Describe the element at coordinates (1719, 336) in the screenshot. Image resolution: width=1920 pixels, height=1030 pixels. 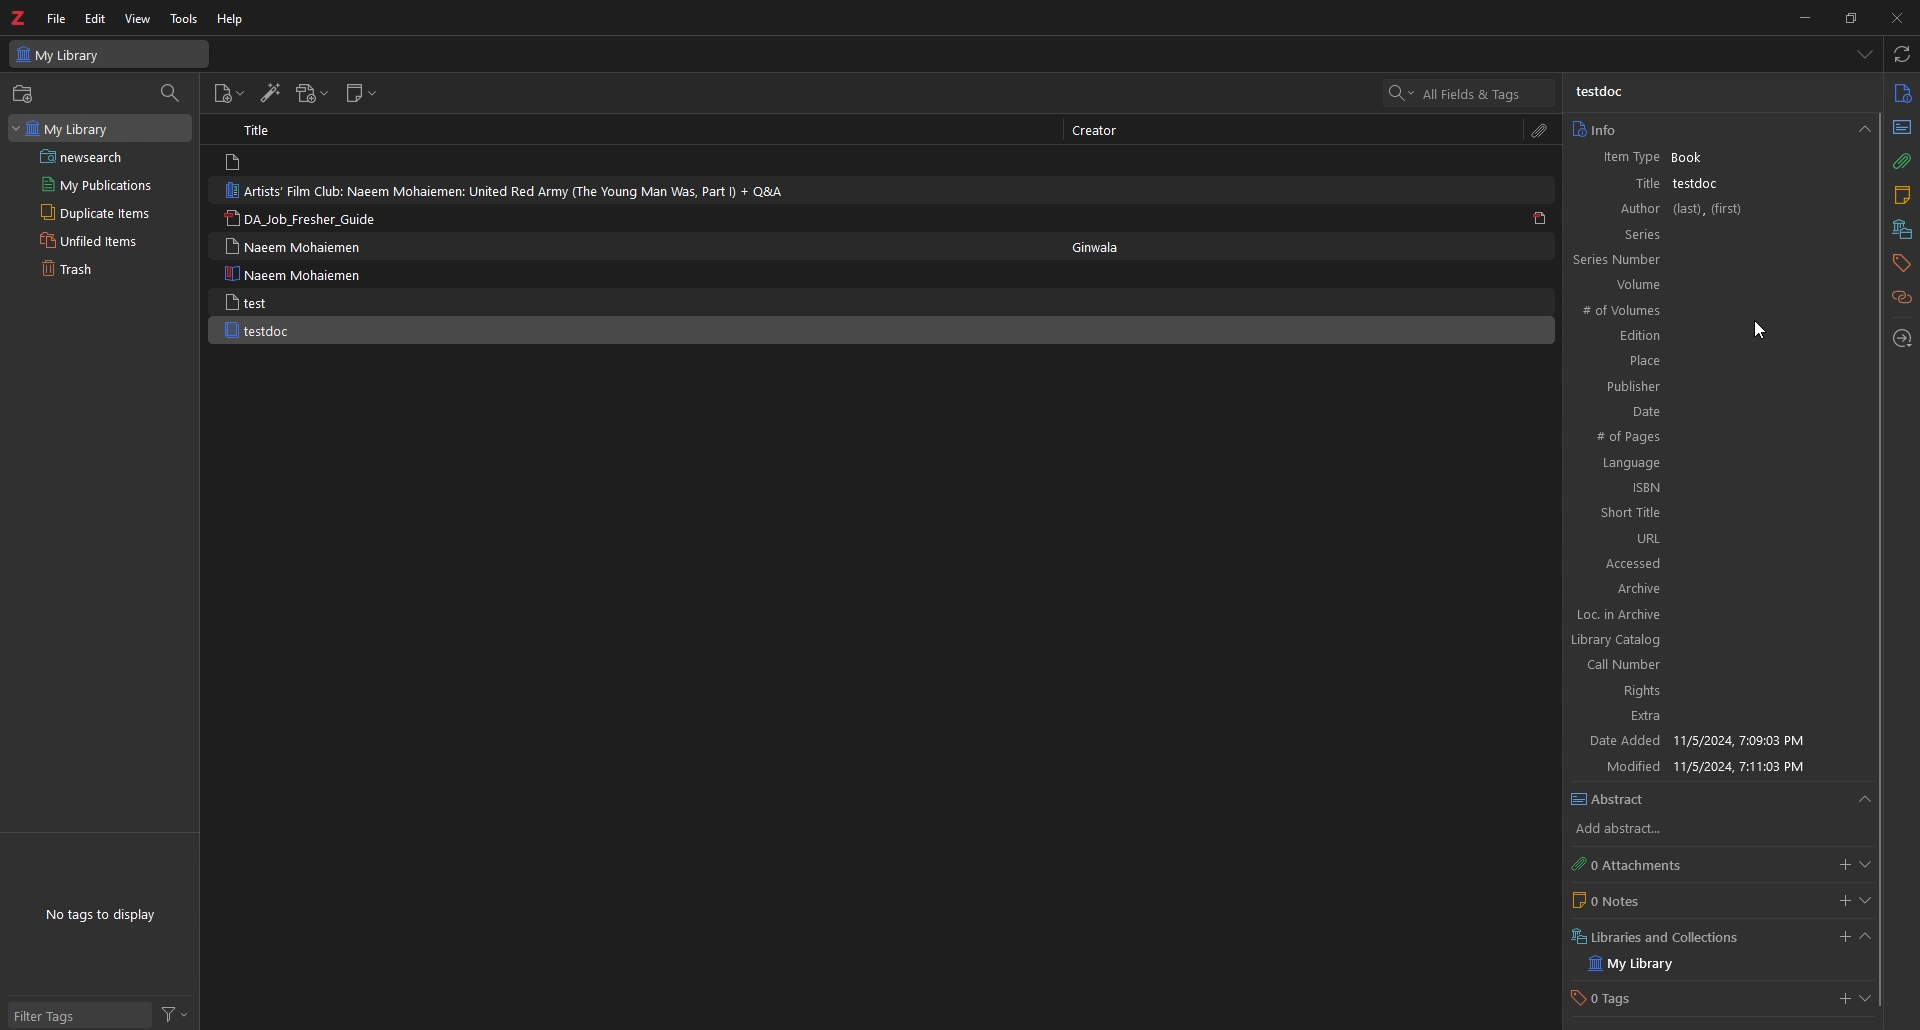
I see `Edition` at that location.